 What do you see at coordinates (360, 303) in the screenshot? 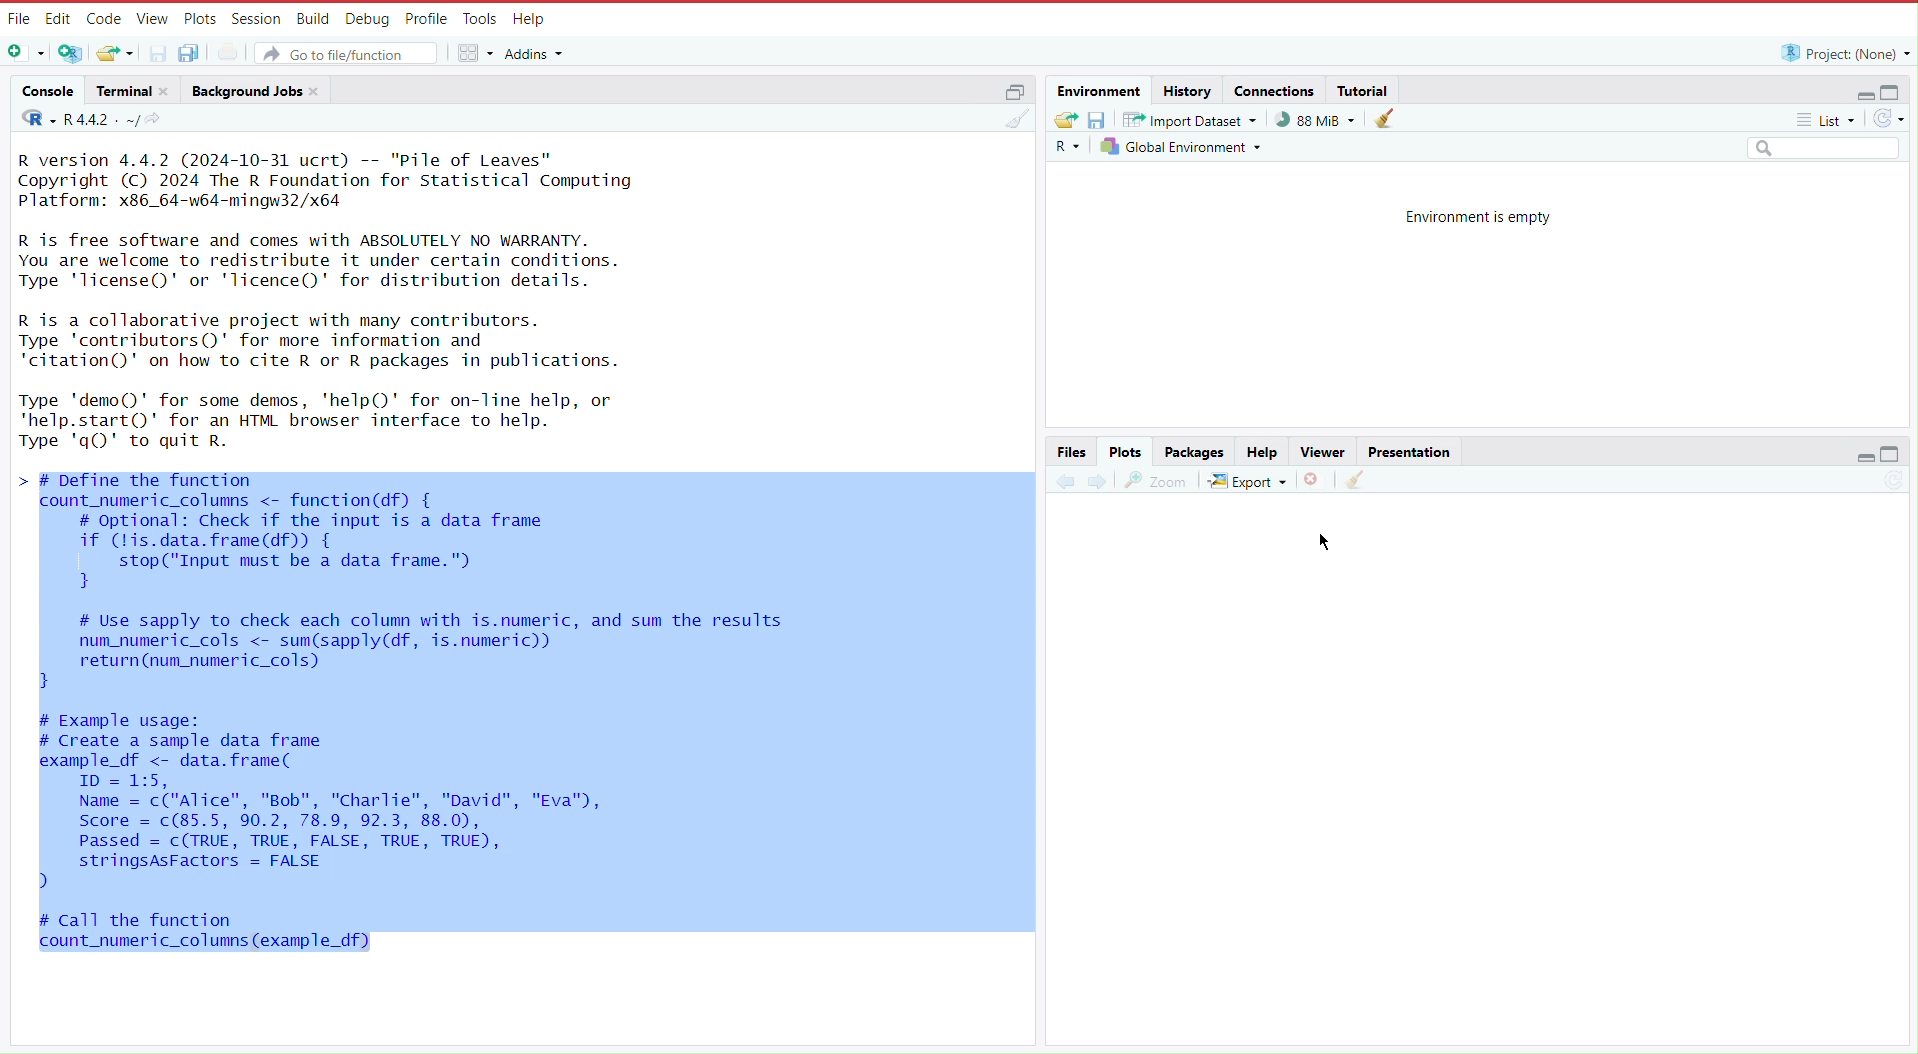
I see `R version 4.4.2 (2024-10-51 ucrt) -- "Pile of Leaves"
Copyright (C) 2024 The R Foundation for Statistical Computing
Platform: x86_64-w64-mingw32/x64

R is free software and comes with ABSOLUTELY NO WARRANTY.
You are welcome to redistribute it under certain conditions.
Type 'Ticense()' or 'licence(D' for distribution details.

R is a collaborative project with many contributors.

Type 'contributors()' for more information and

‘citation()' on how to cite R or R packages in publications.
Type 'demo()' for some demos, 'help()' for on-line help, or
'help.start()' for an HTML browser interface to help.

Type 'qQ)' to quit R.` at bounding box center [360, 303].